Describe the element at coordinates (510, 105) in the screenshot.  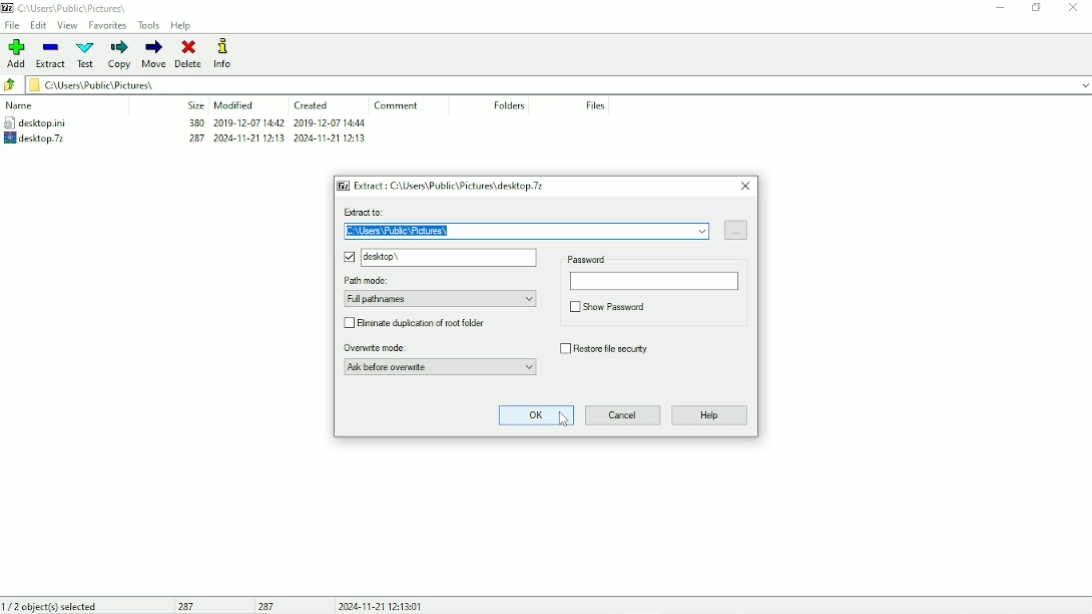
I see `Folders` at that location.